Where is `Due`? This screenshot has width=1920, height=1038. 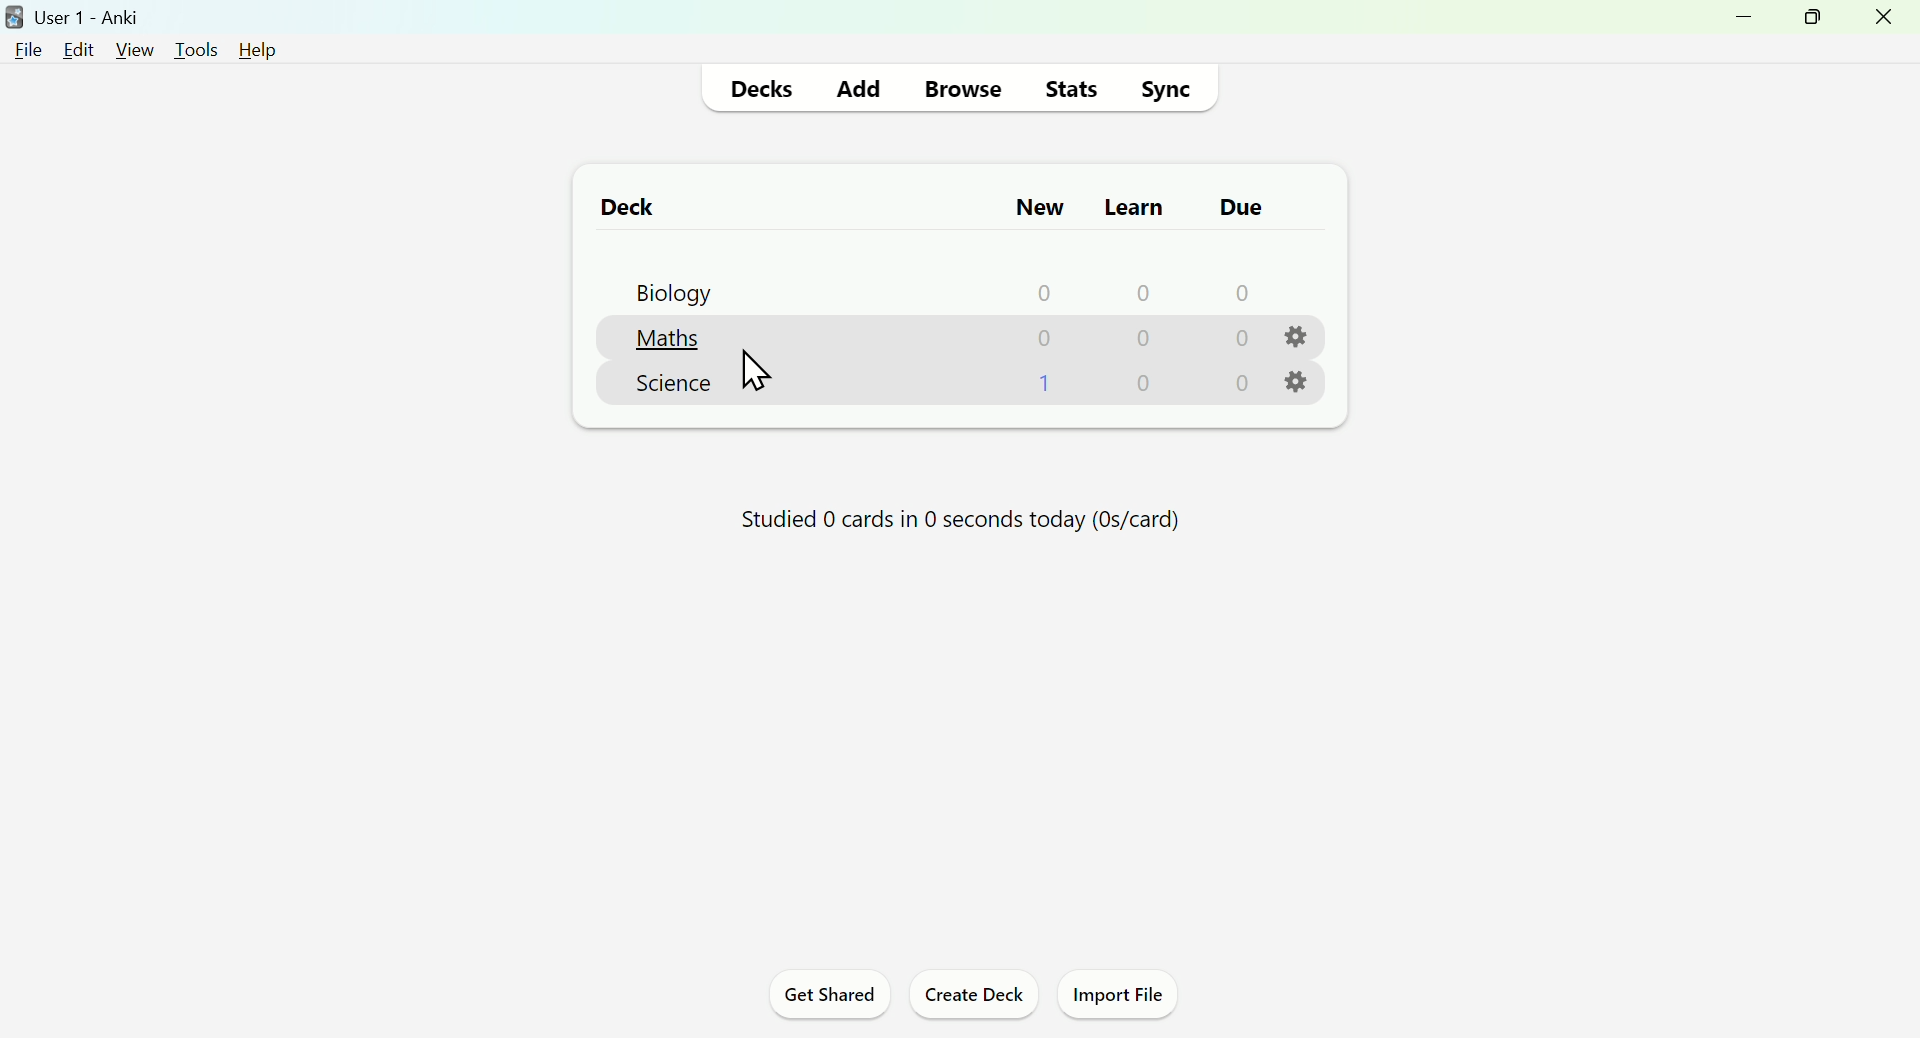
Due is located at coordinates (1235, 207).